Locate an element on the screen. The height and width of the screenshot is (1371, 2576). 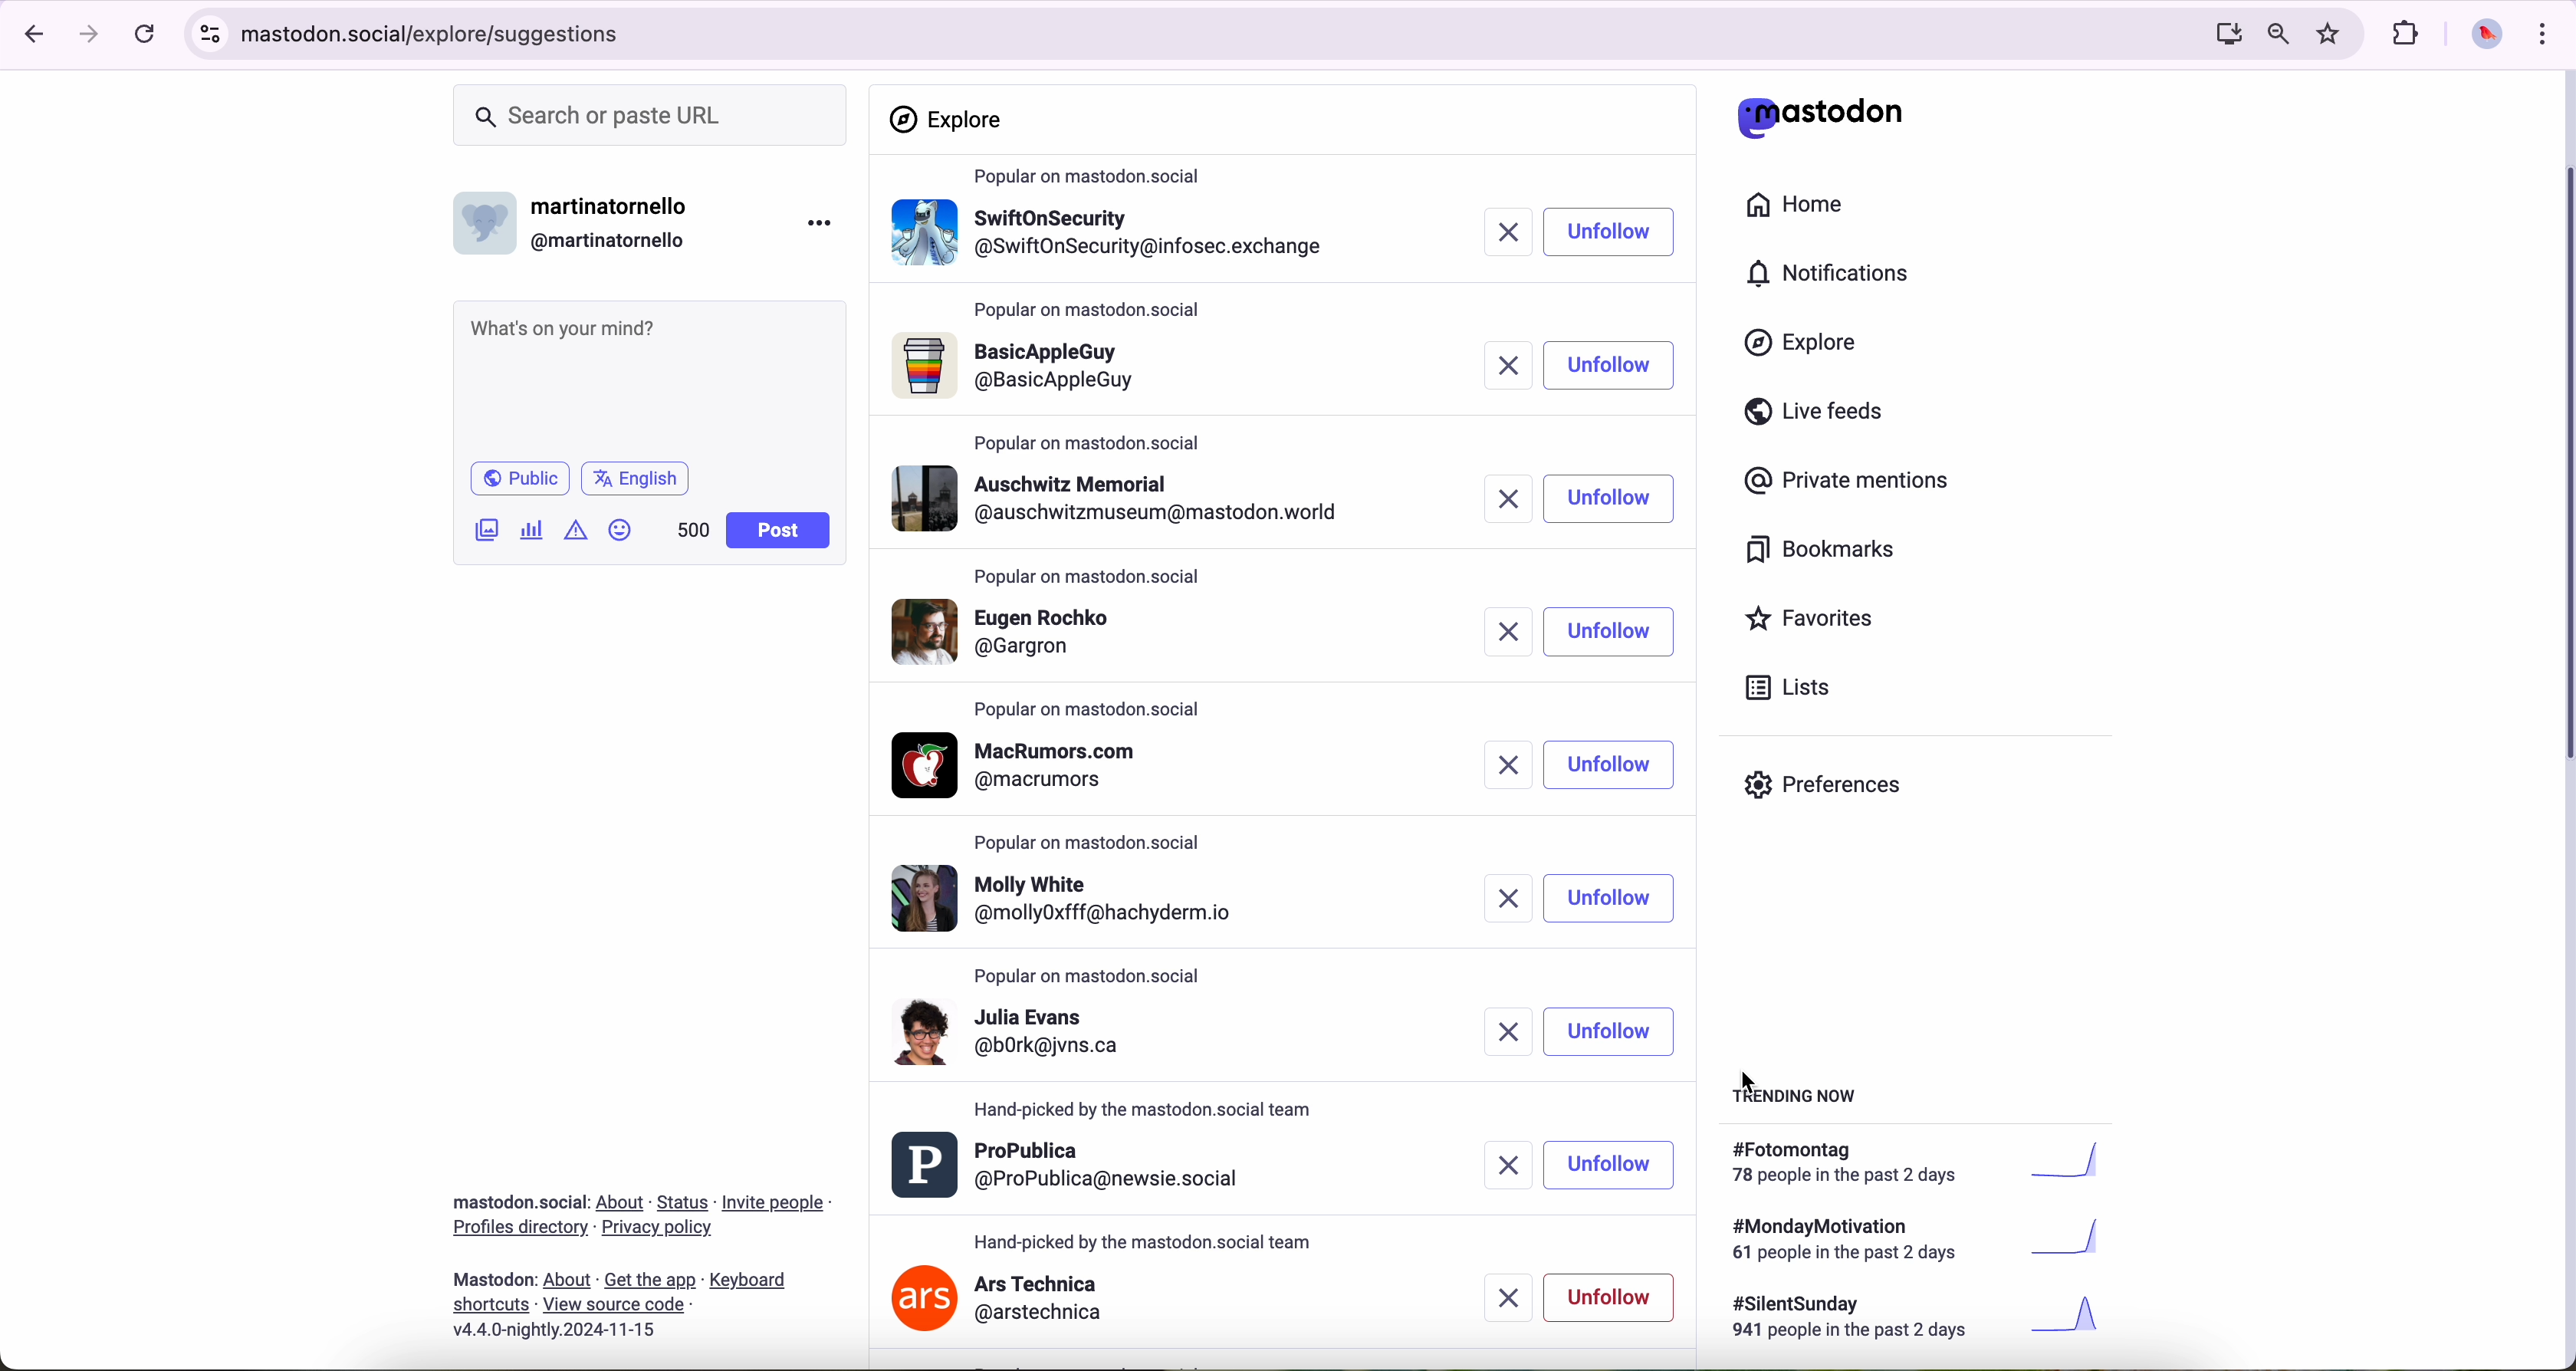
remove is located at coordinates (1508, 1160).